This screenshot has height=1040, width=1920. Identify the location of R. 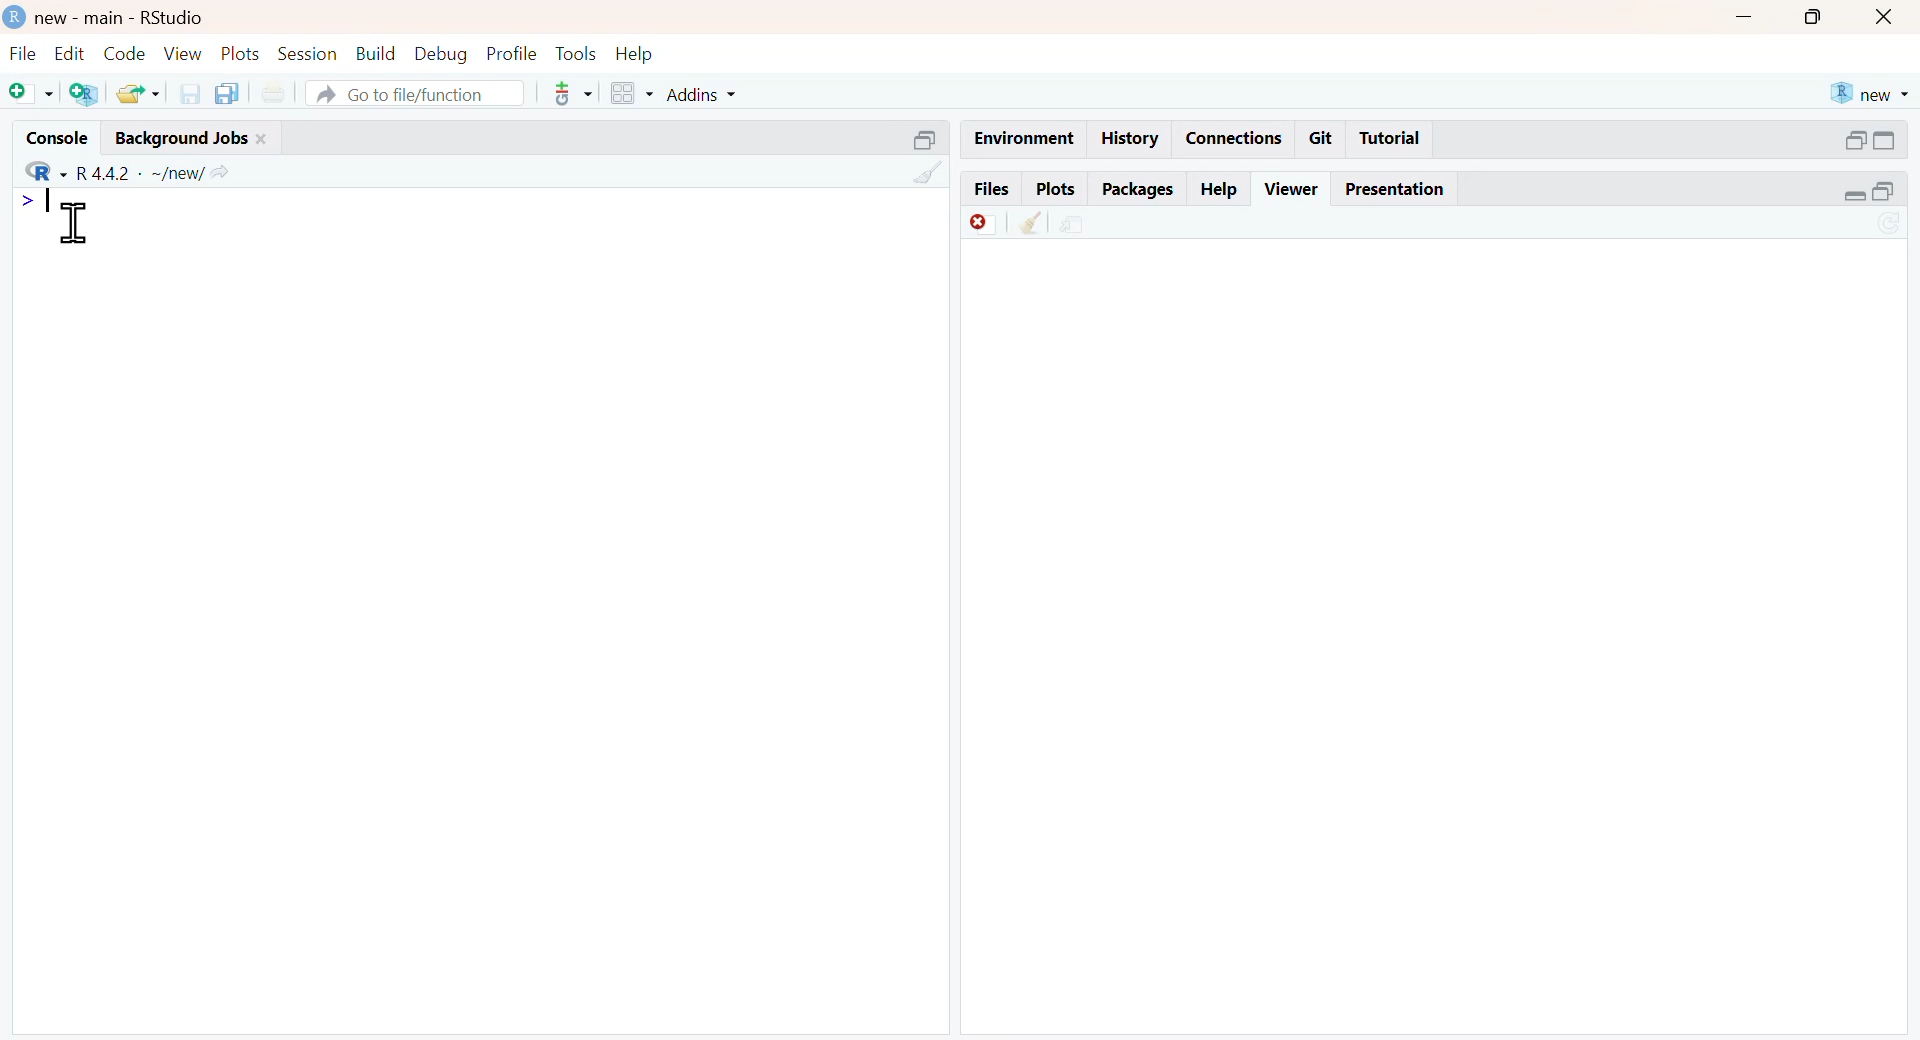
(47, 170).